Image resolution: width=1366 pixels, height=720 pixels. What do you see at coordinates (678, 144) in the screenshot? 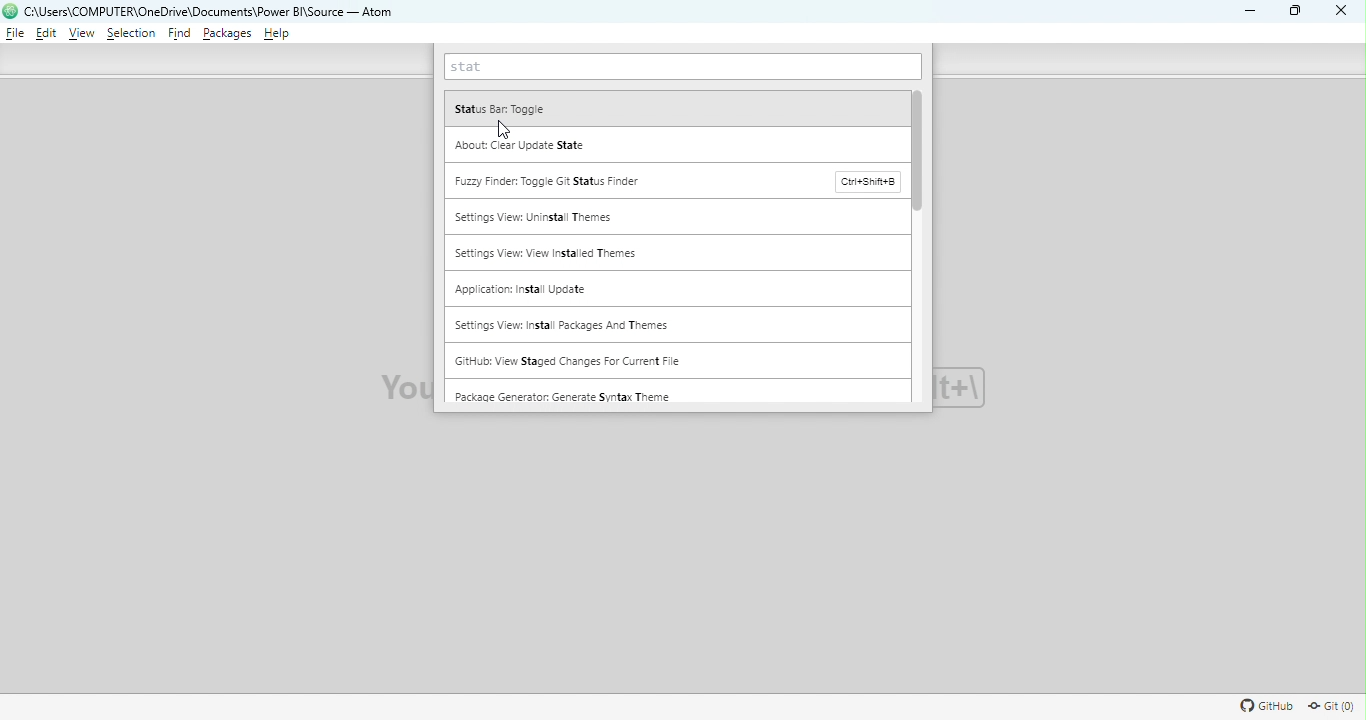
I see `About: Clear Update state` at bounding box center [678, 144].